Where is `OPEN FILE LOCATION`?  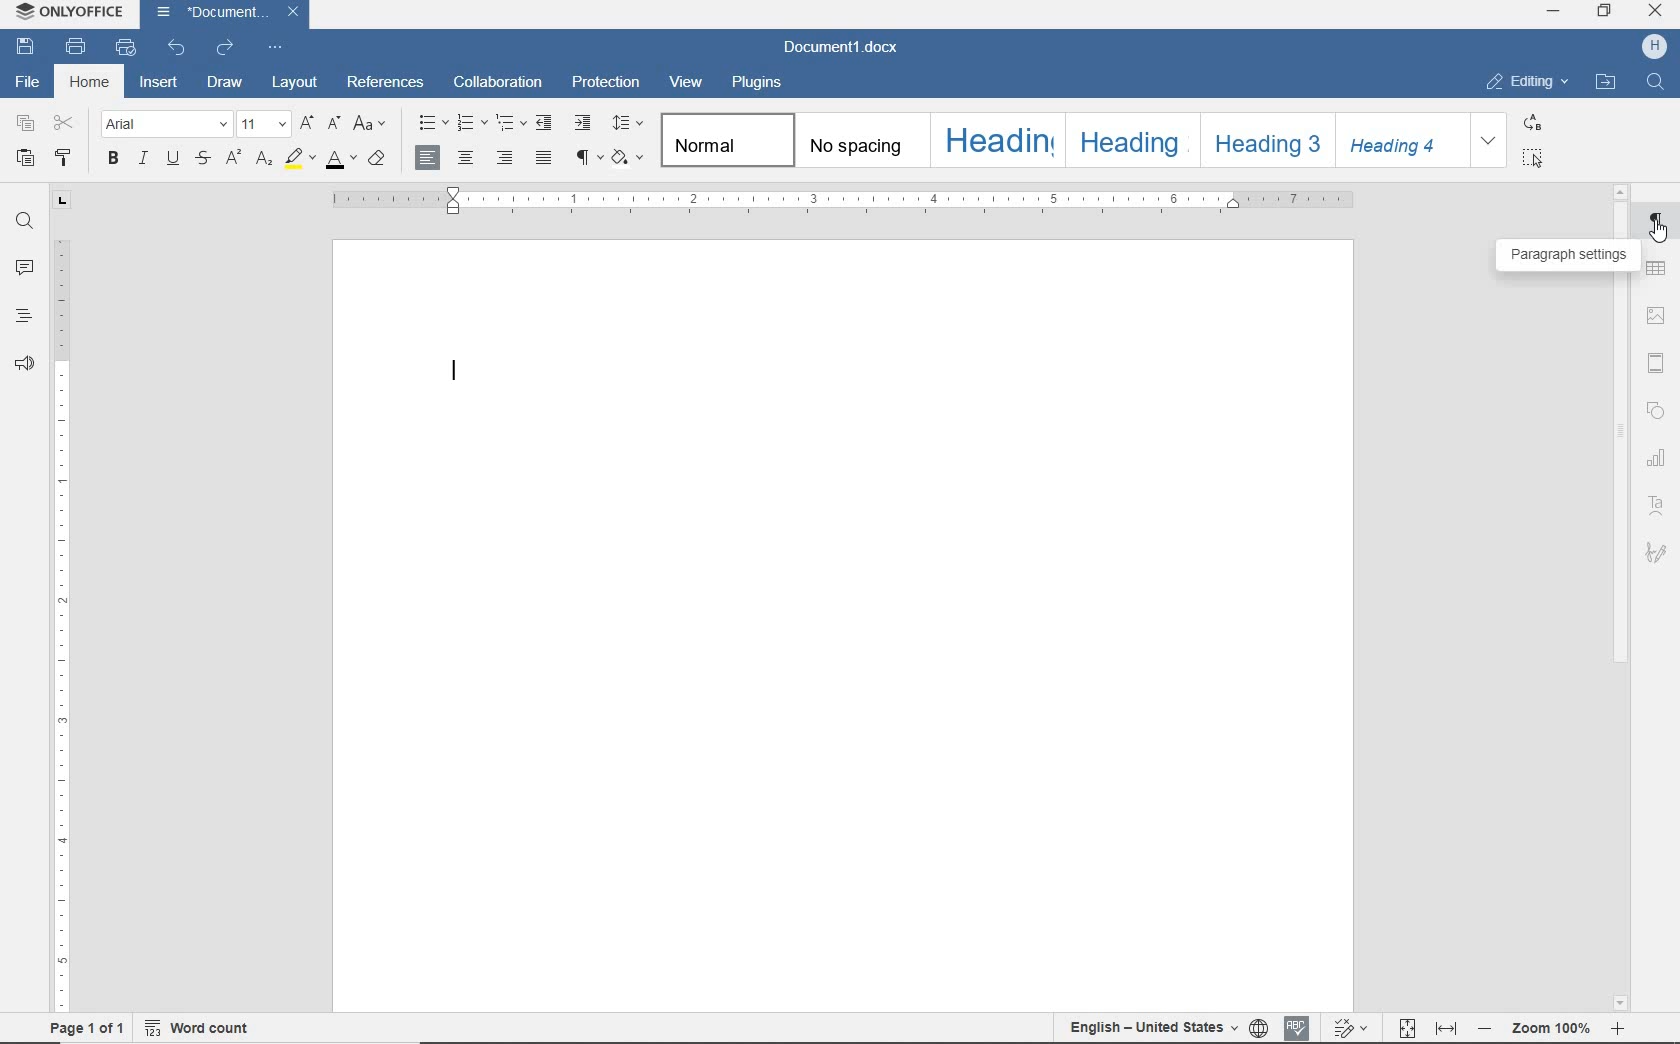 OPEN FILE LOCATION is located at coordinates (1607, 85).